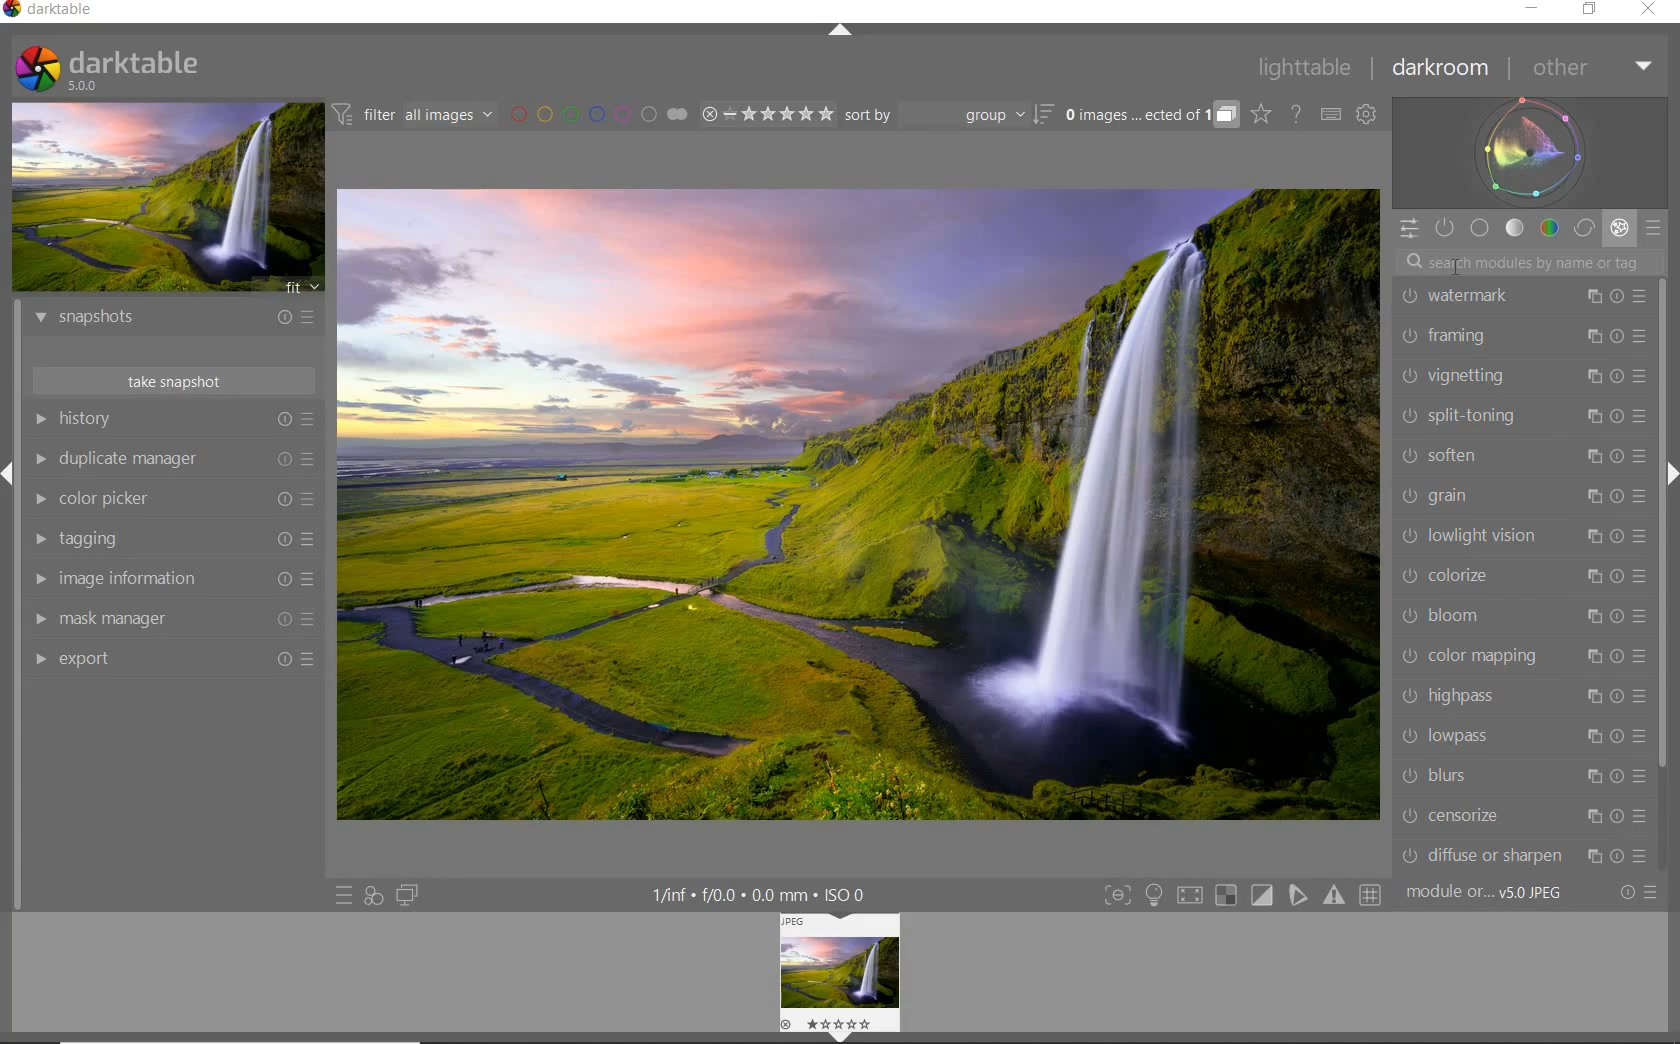  What do you see at coordinates (173, 458) in the screenshot?
I see `duplicate manager` at bounding box center [173, 458].